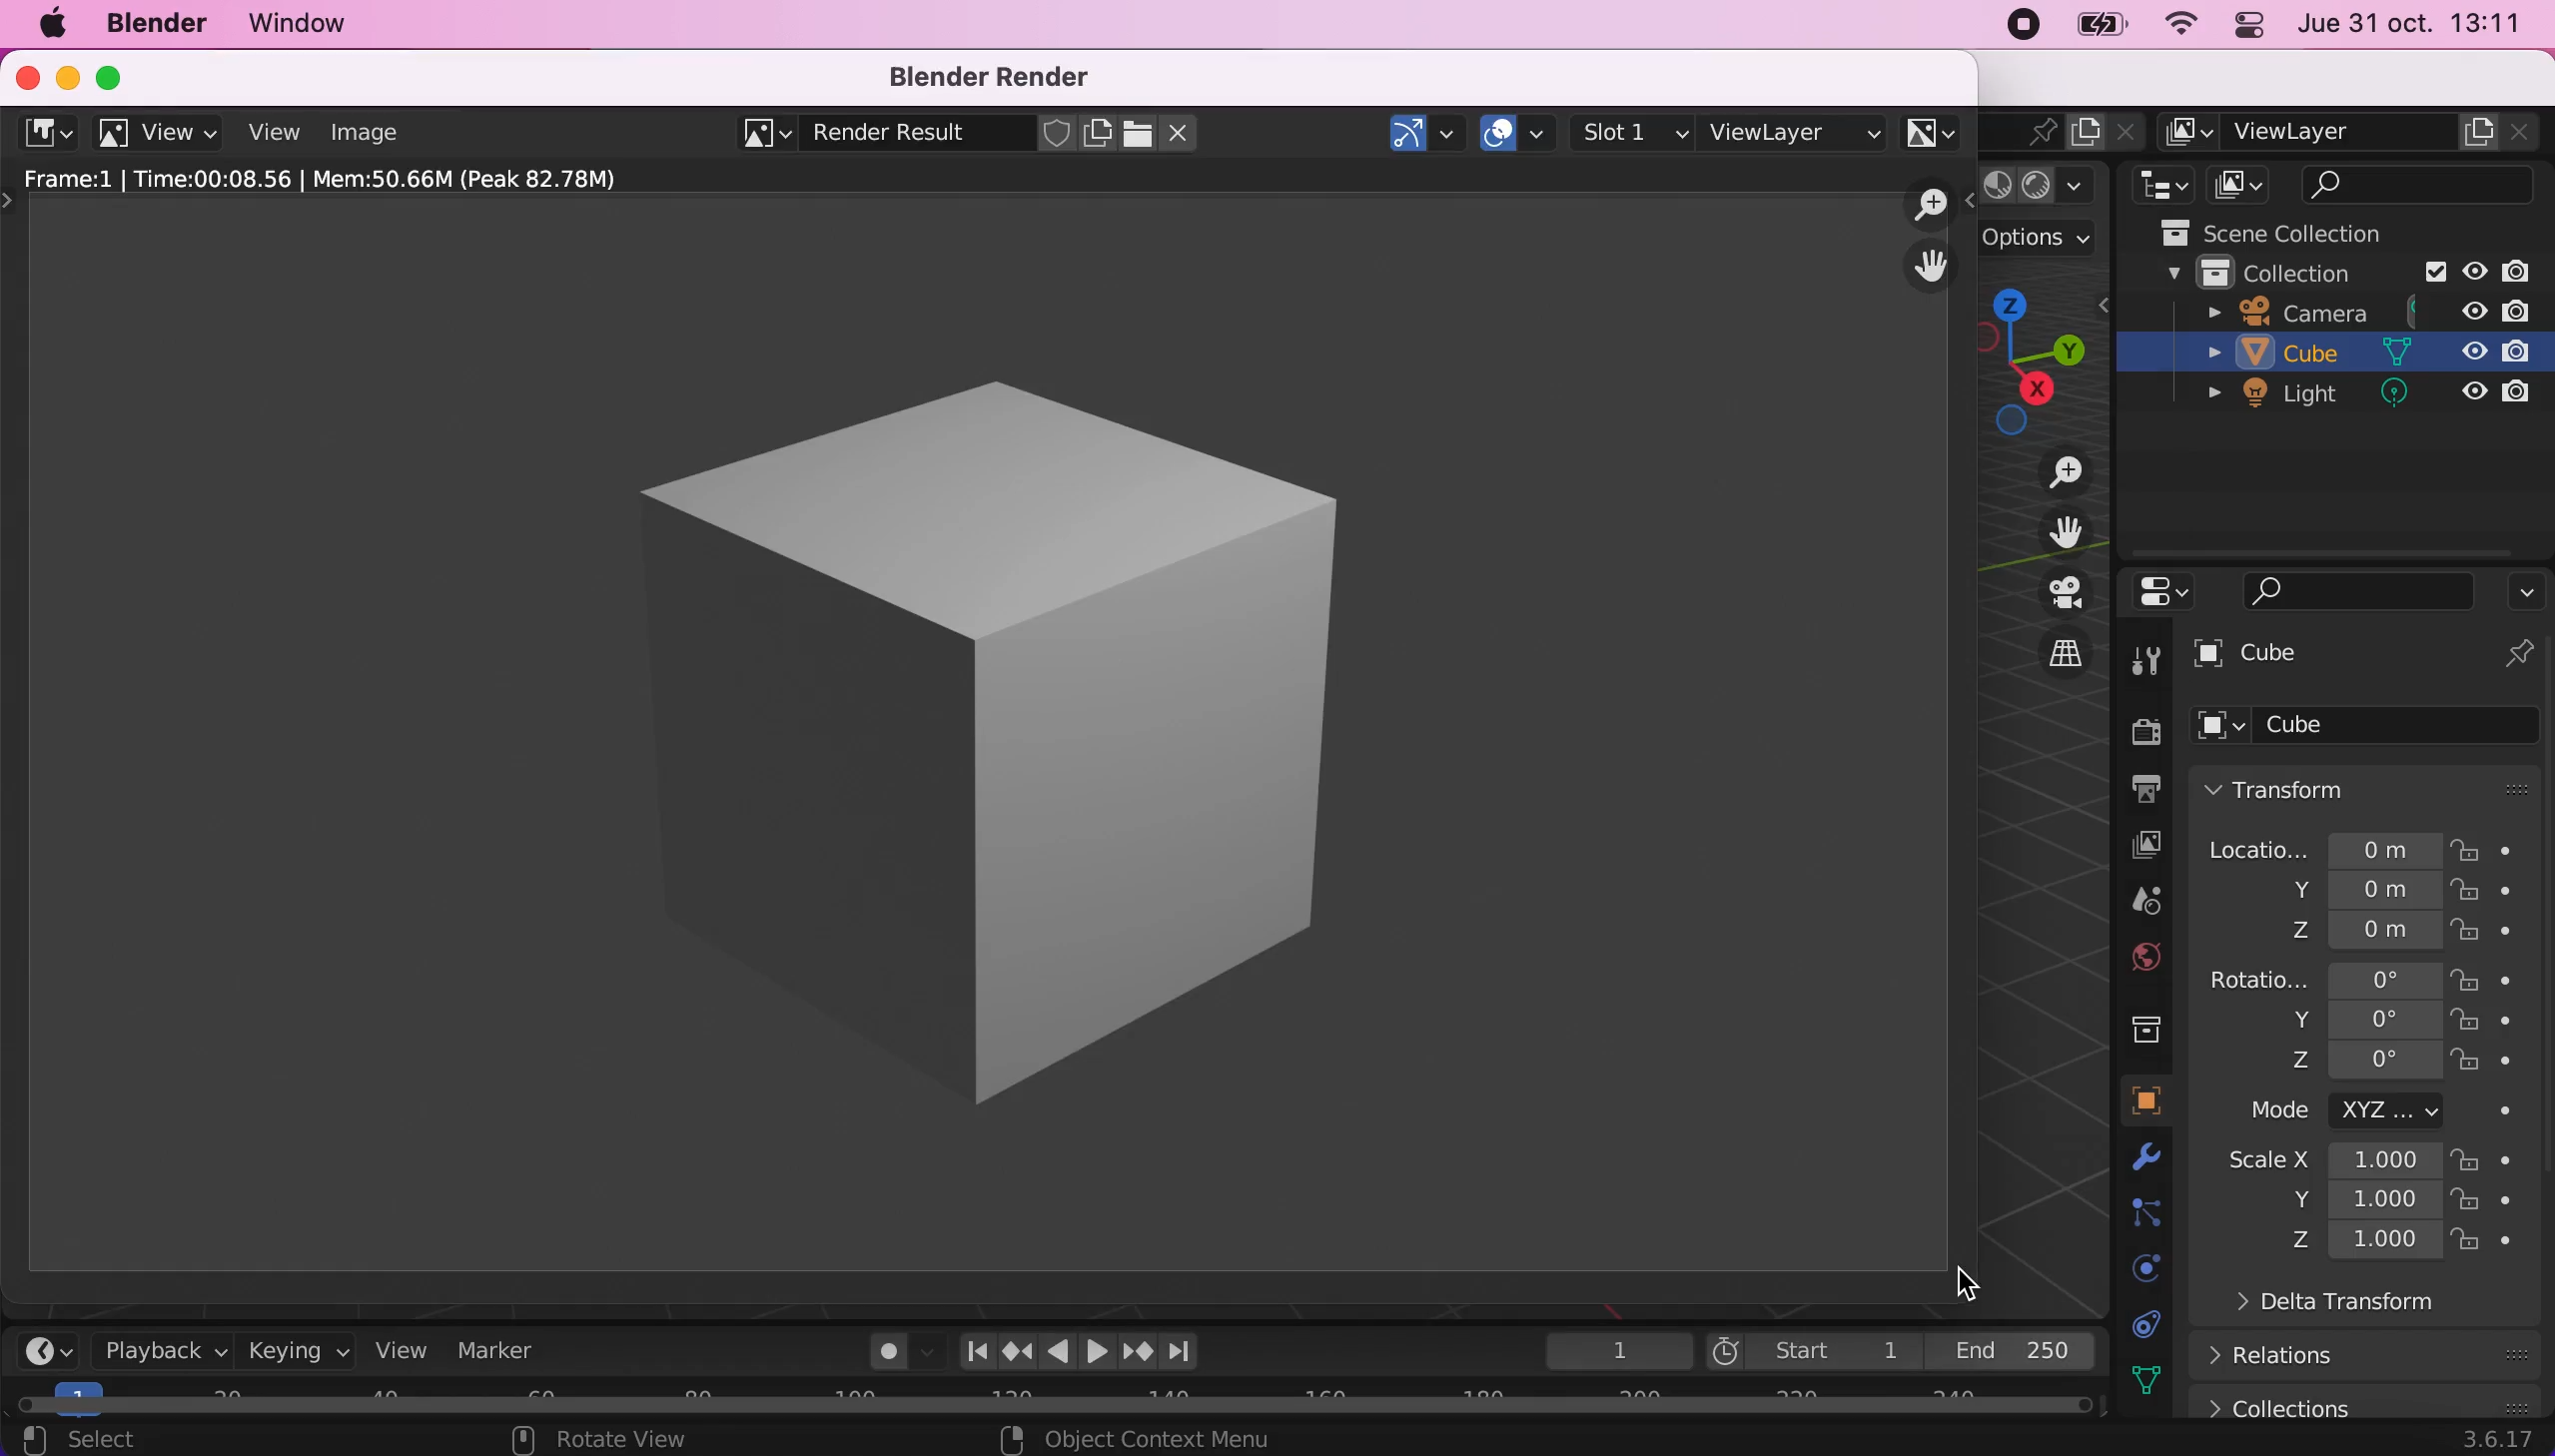  I want to click on Cursor on image, so click(372, 137).